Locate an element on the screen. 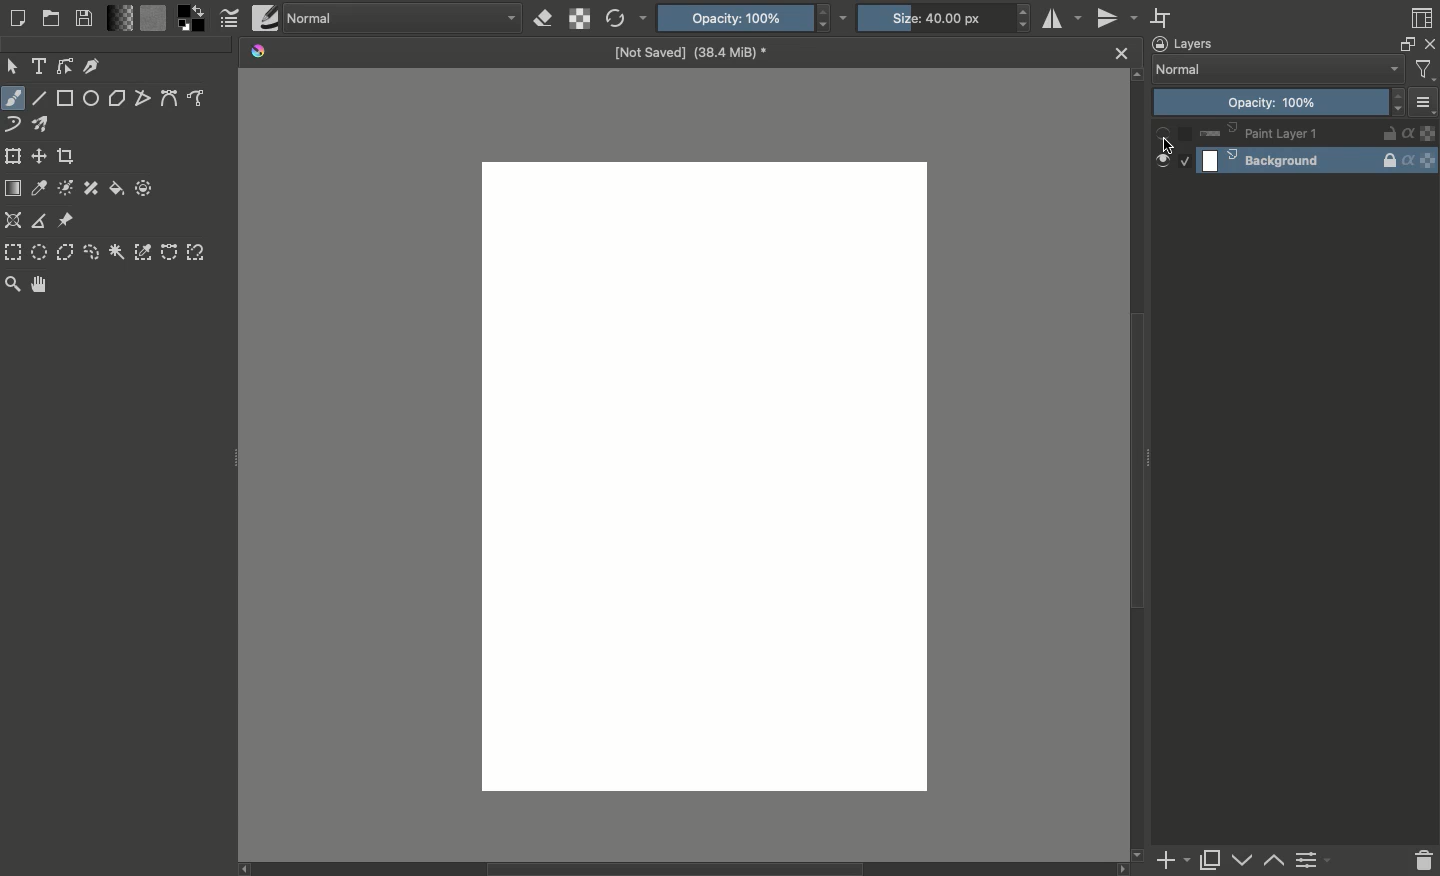 Image resolution: width=1440 pixels, height=876 pixels. Float decker is located at coordinates (1408, 46).